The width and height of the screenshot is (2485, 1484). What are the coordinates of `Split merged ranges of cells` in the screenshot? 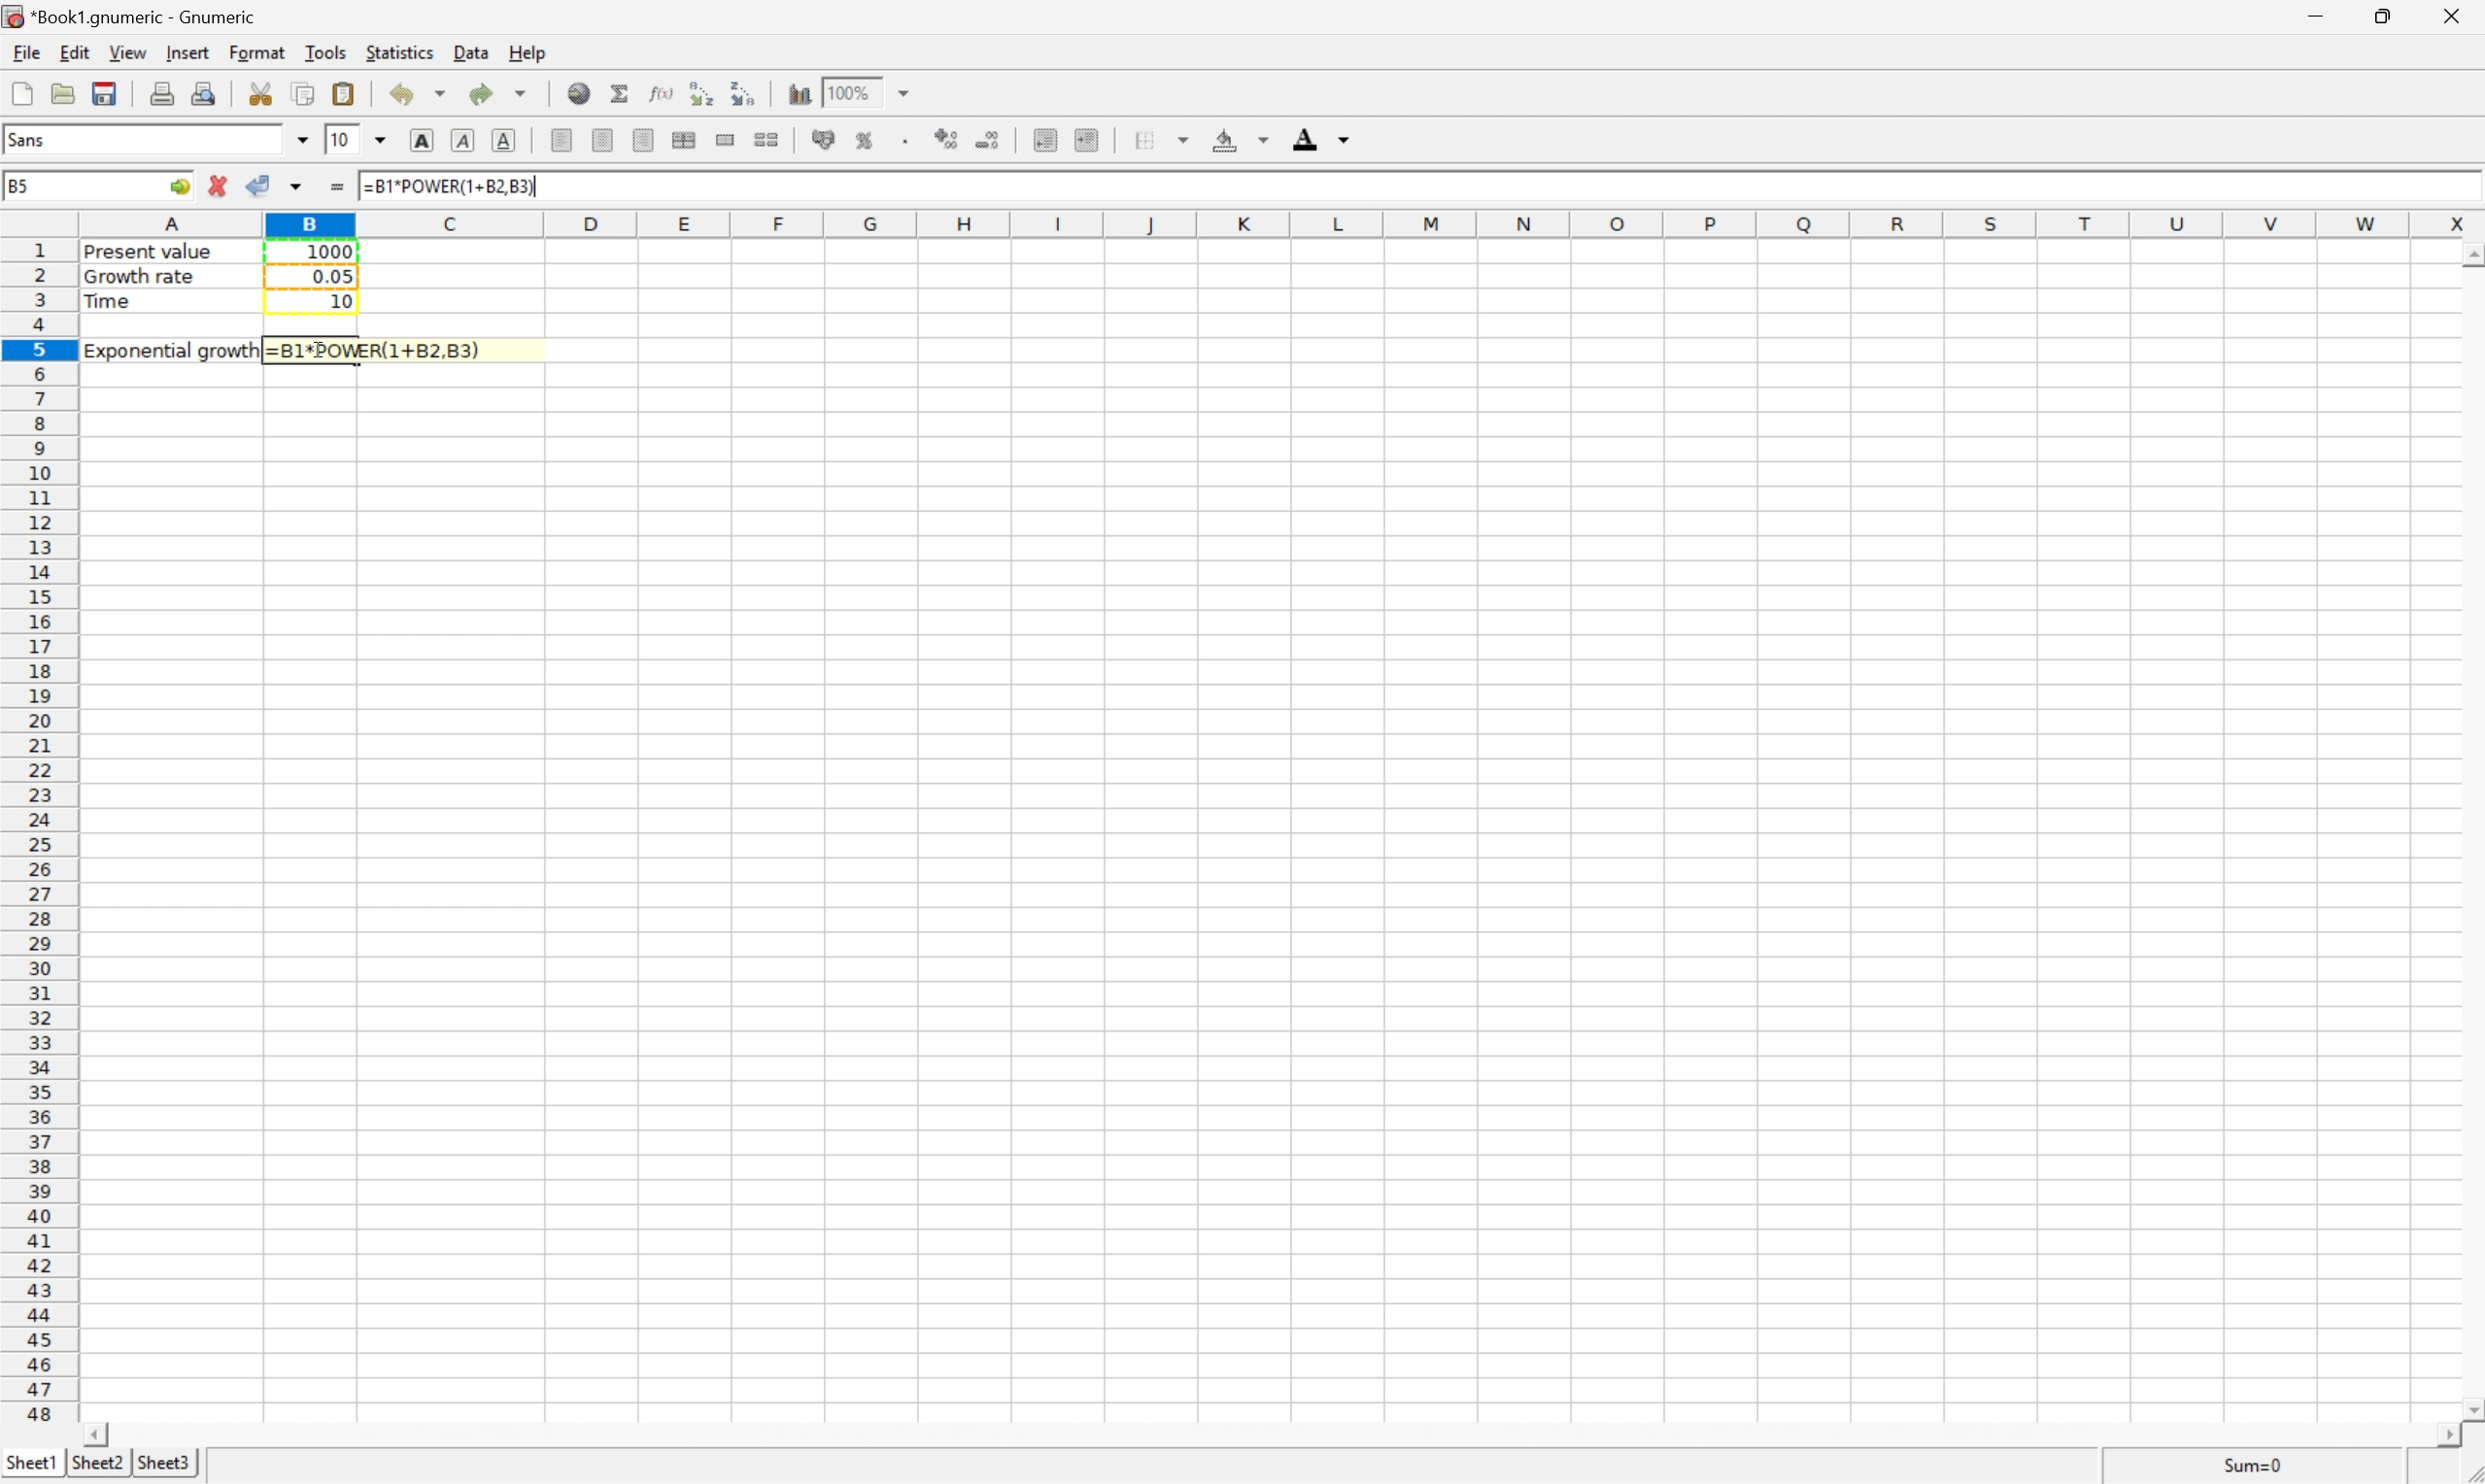 It's located at (766, 138).